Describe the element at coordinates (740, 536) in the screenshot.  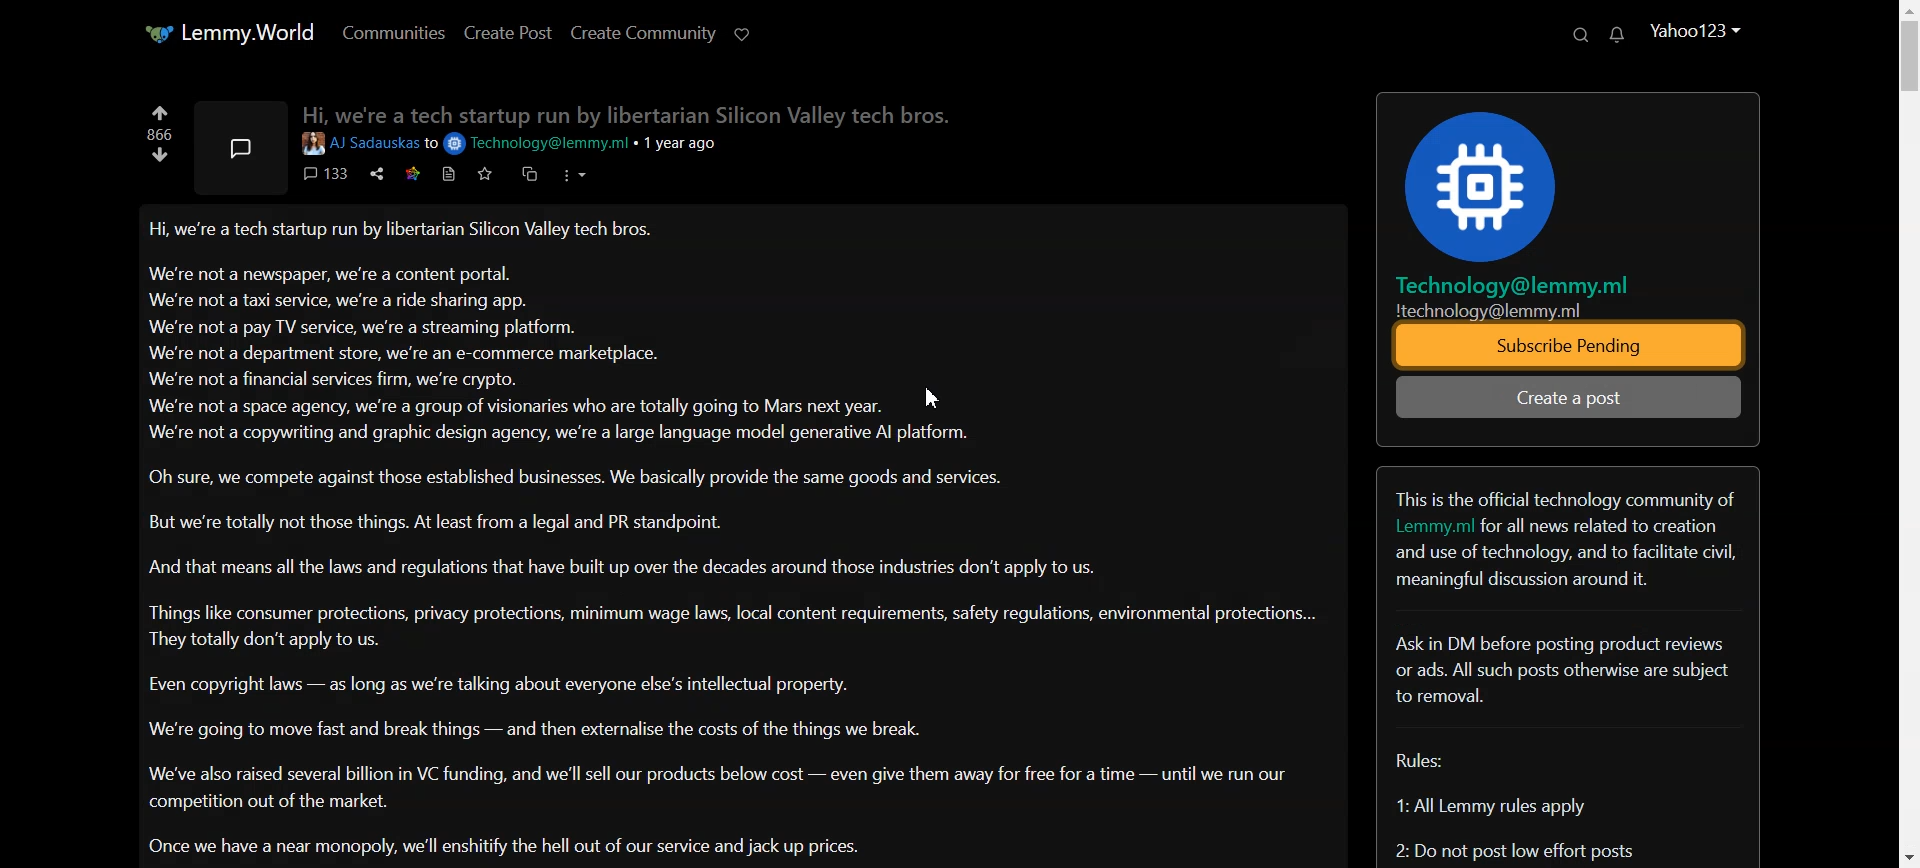
I see `Posts` at that location.